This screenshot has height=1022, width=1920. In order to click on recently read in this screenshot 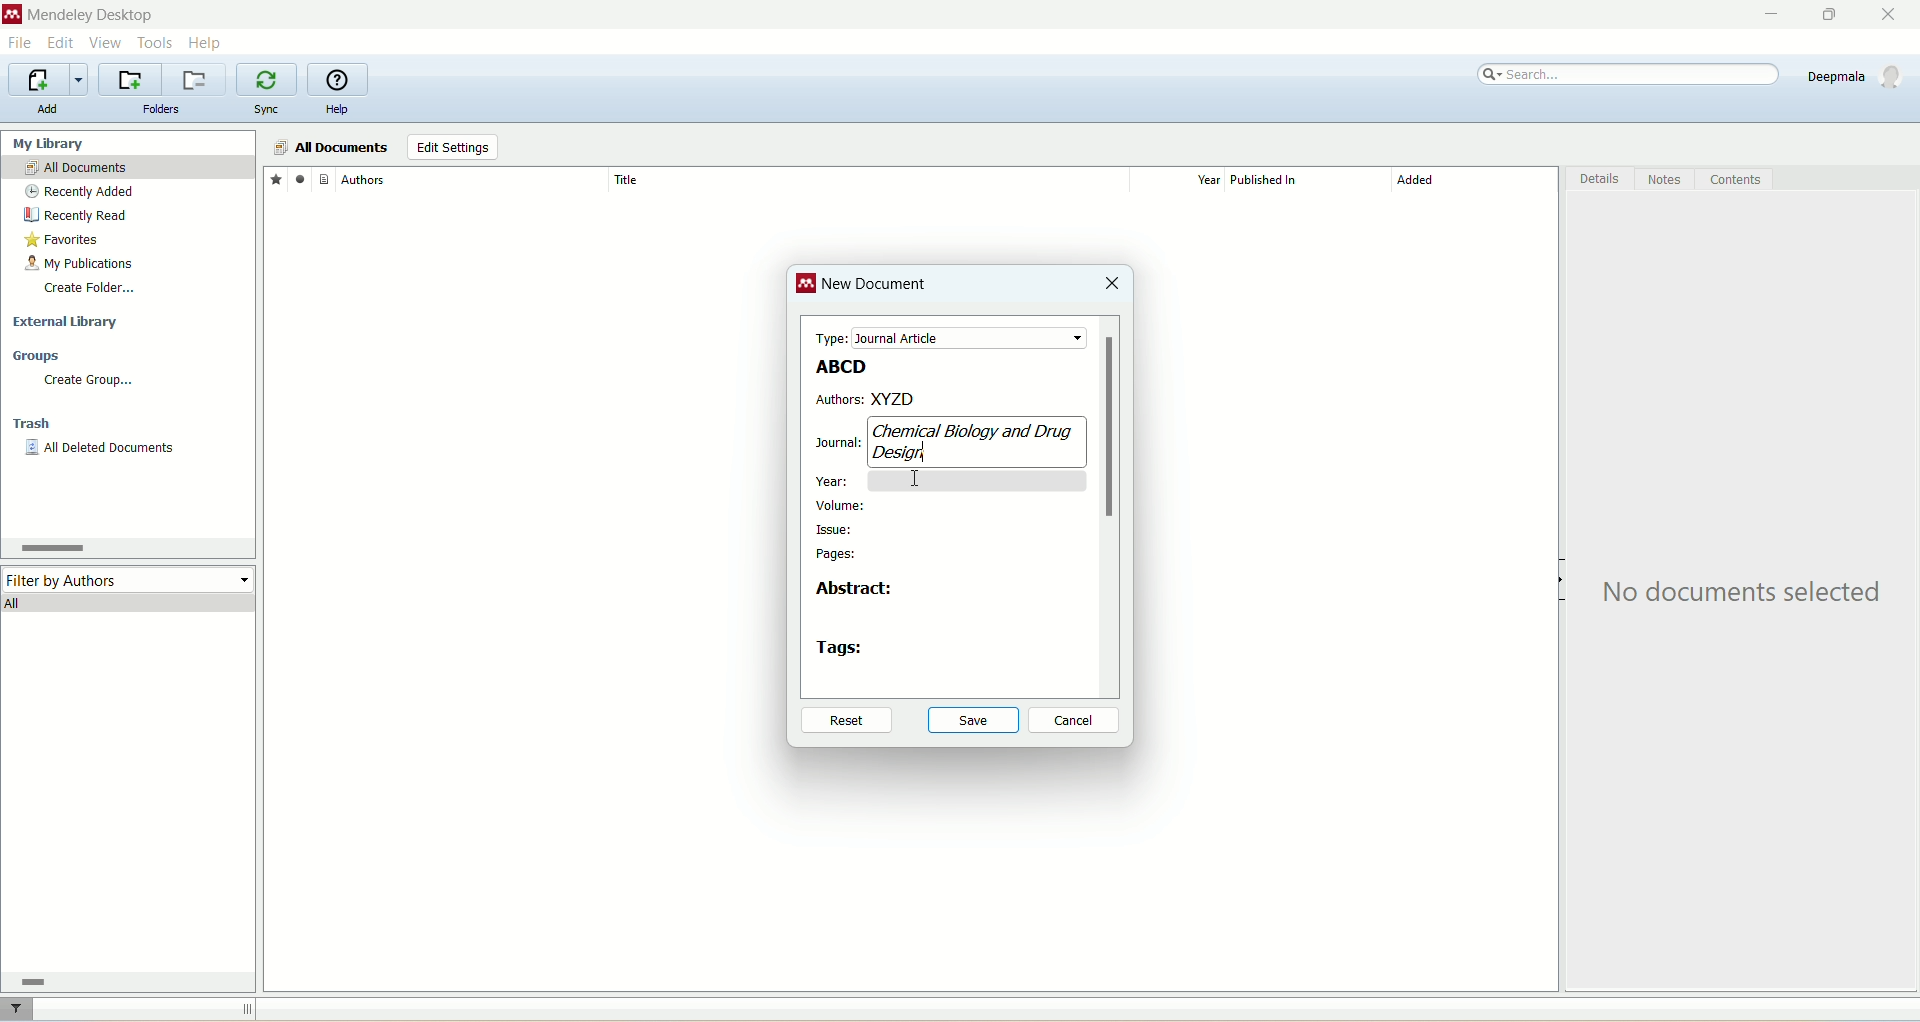, I will do `click(75, 215)`.